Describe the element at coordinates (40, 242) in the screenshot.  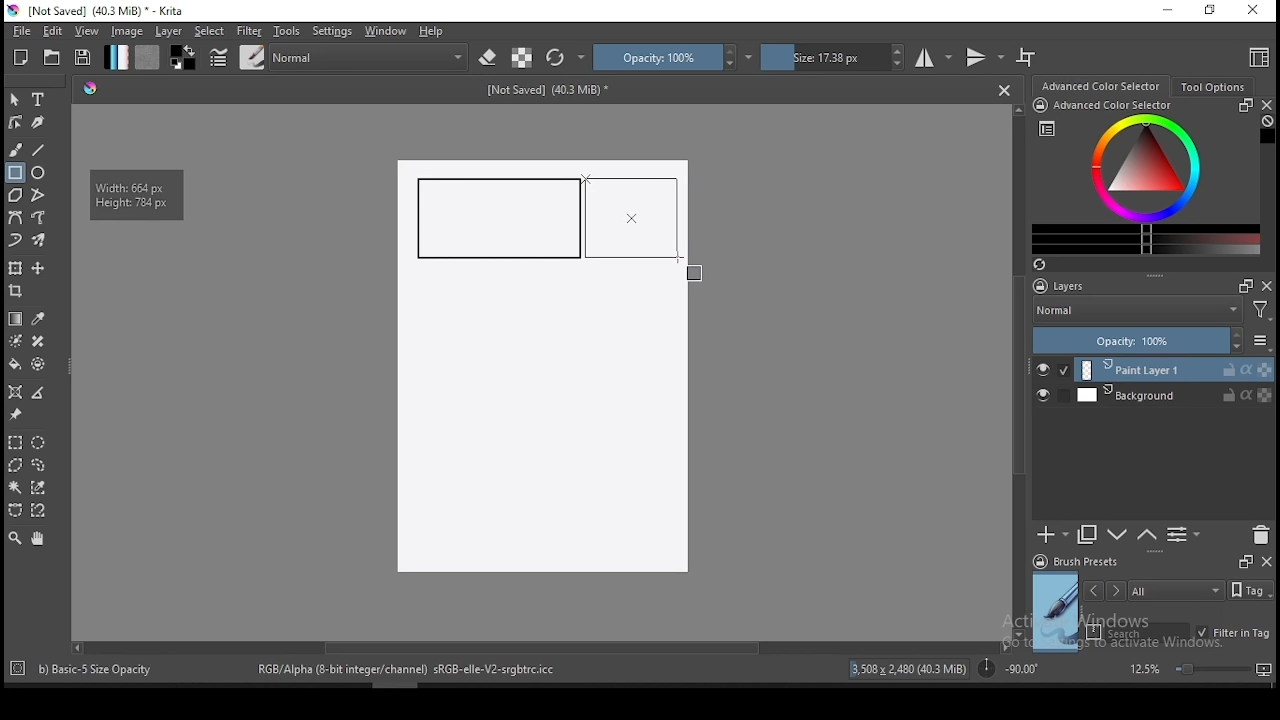
I see `multibrush tool` at that location.